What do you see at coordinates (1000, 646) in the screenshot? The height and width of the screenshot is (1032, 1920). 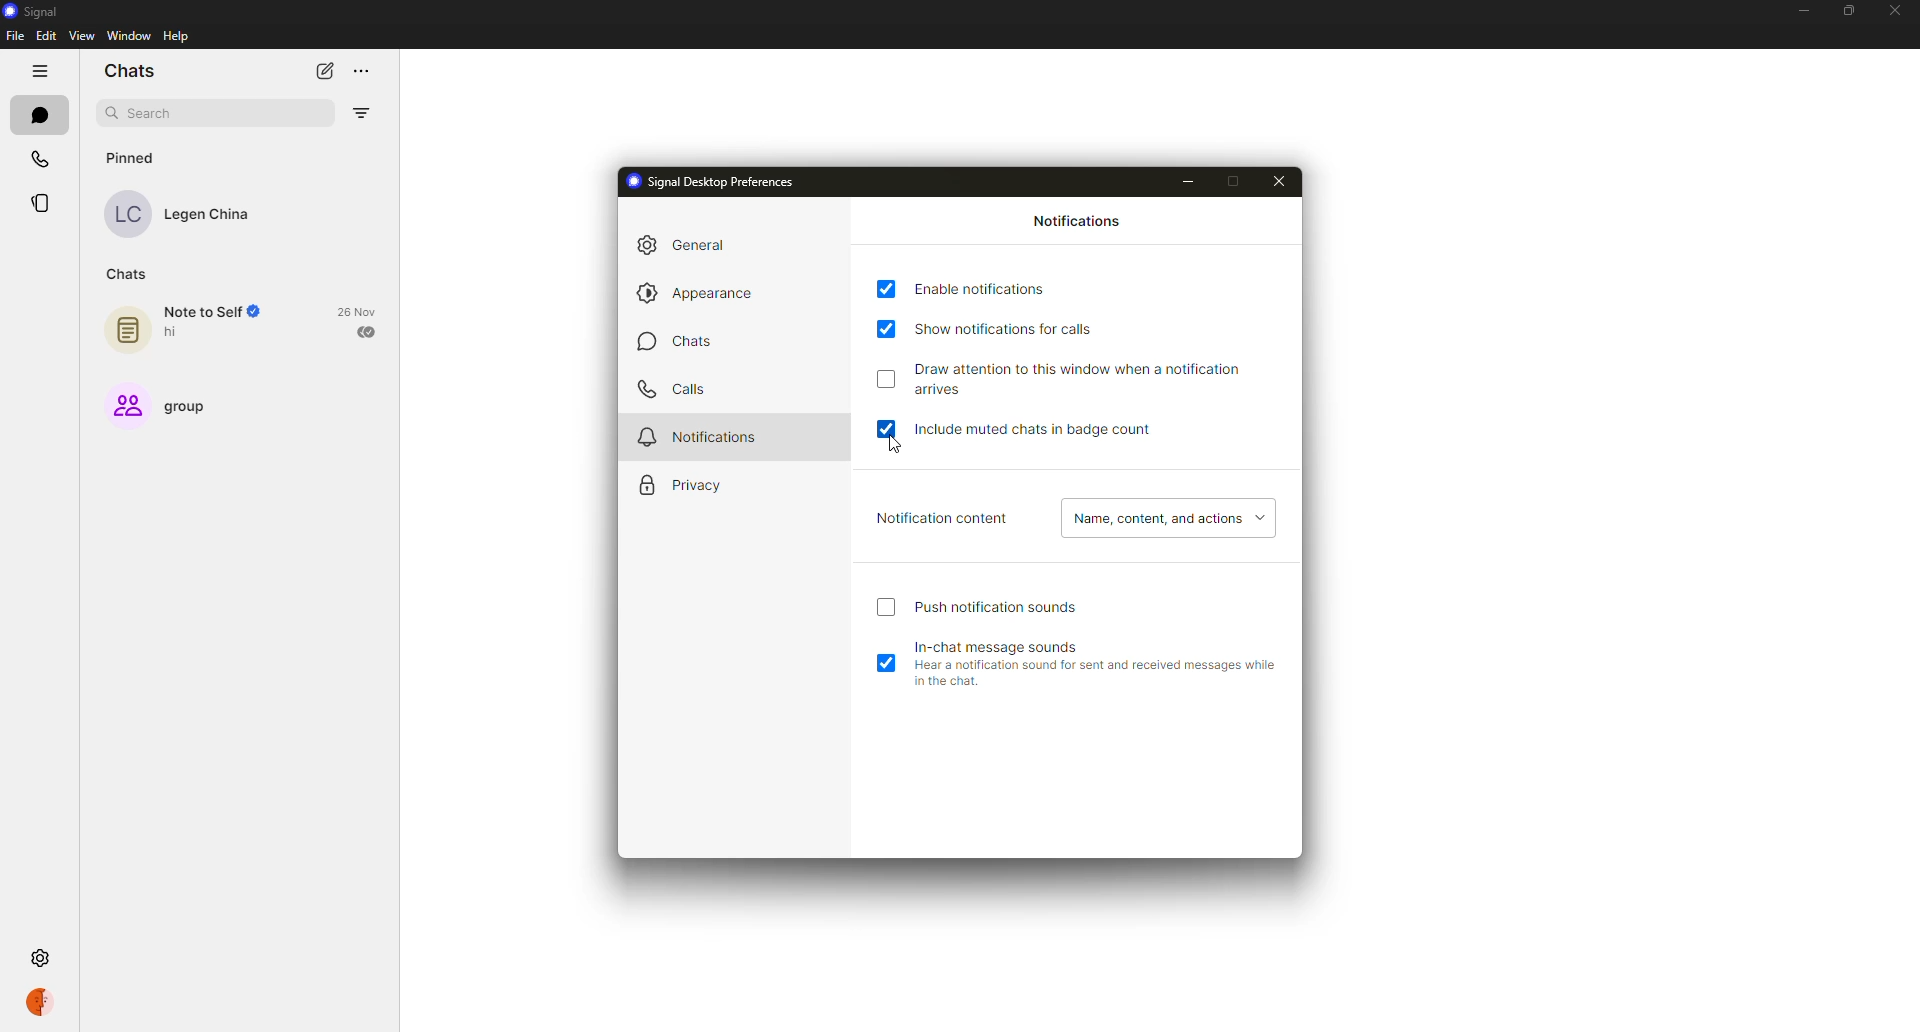 I see `in-chat message sounds` at bounding box center [1000, 646].